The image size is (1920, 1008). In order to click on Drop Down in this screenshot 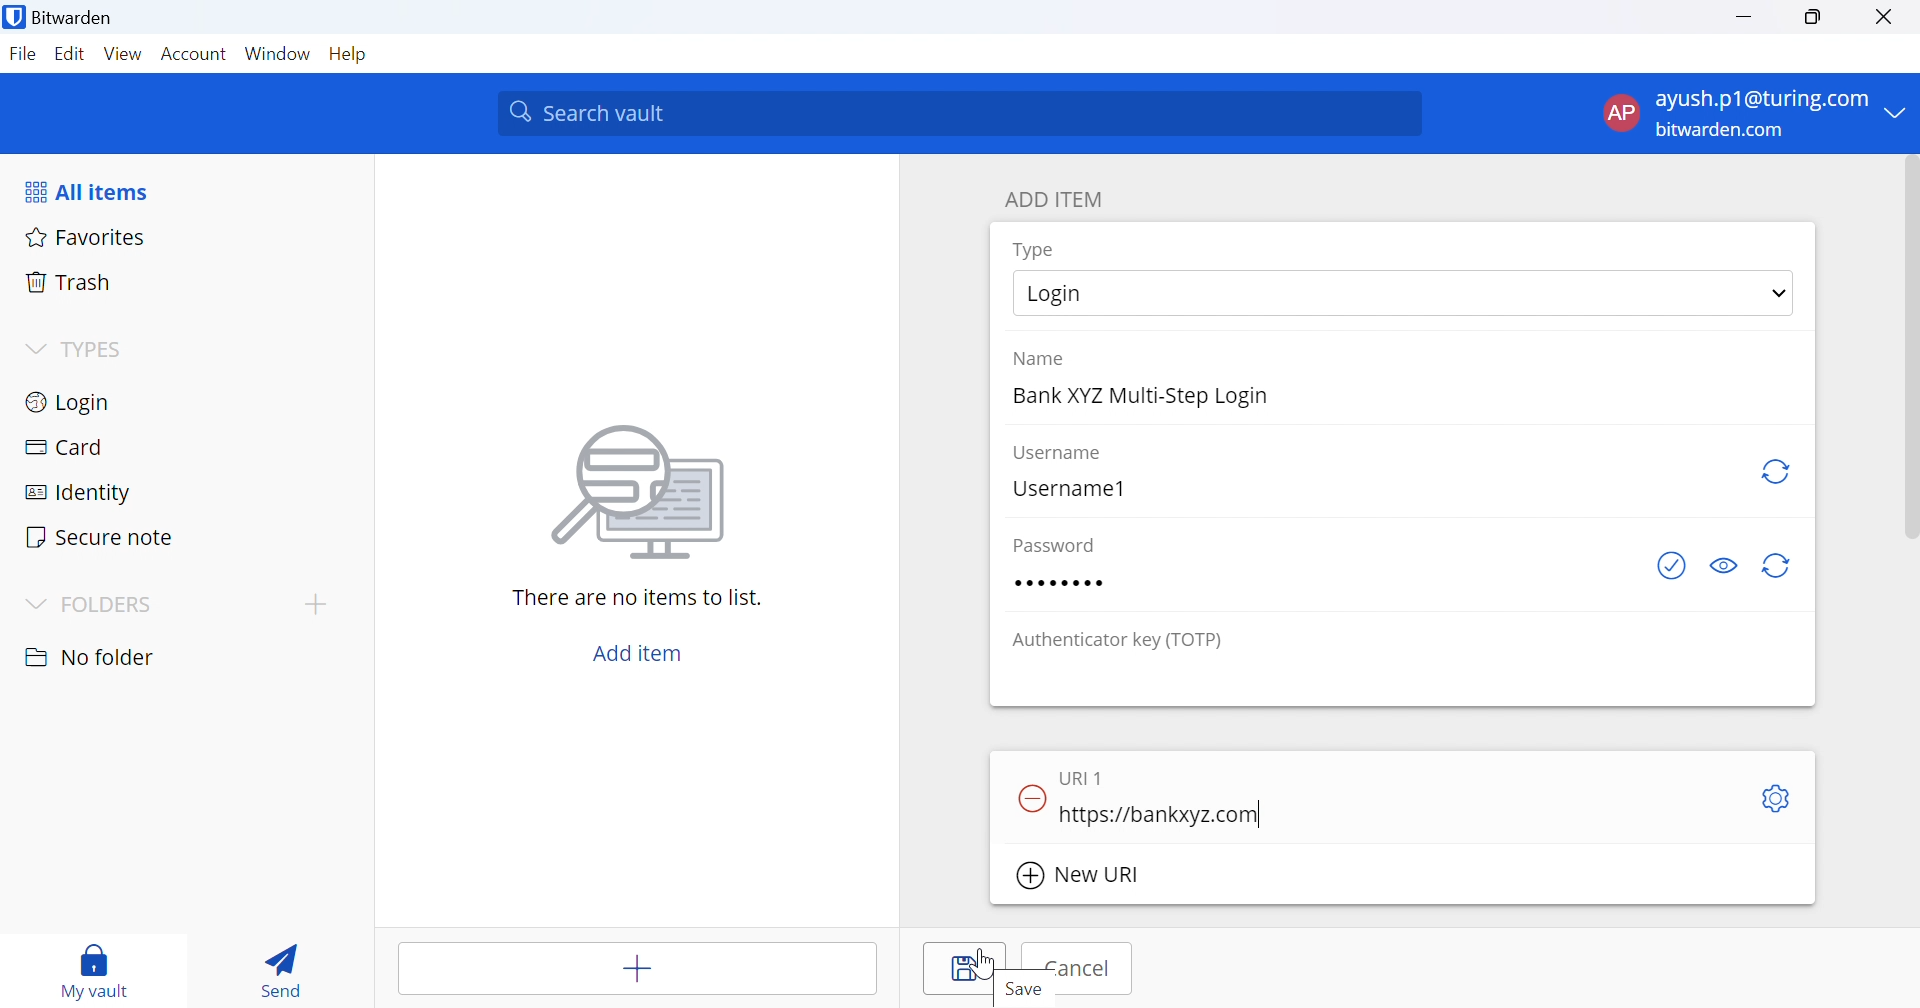, I will do `click(34, 346)`.